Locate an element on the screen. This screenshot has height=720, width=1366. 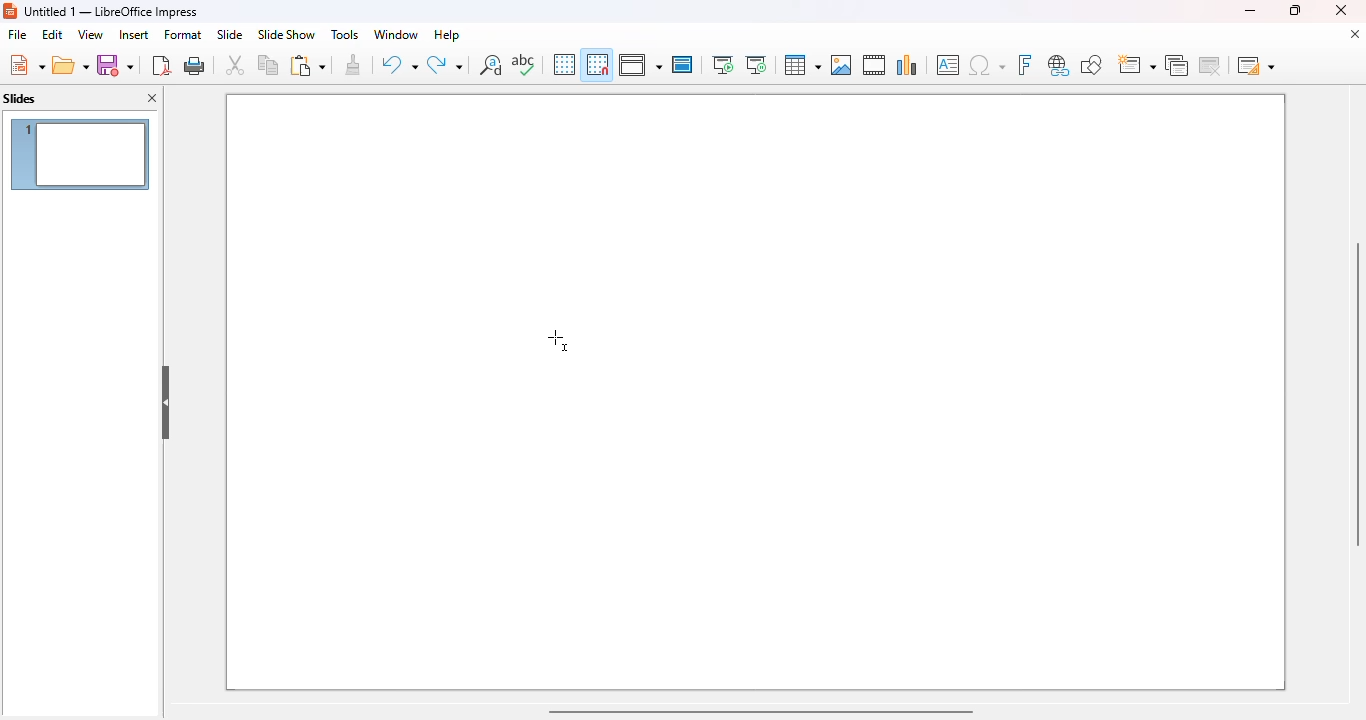
clone formatting is located at coordinates (354, 65).